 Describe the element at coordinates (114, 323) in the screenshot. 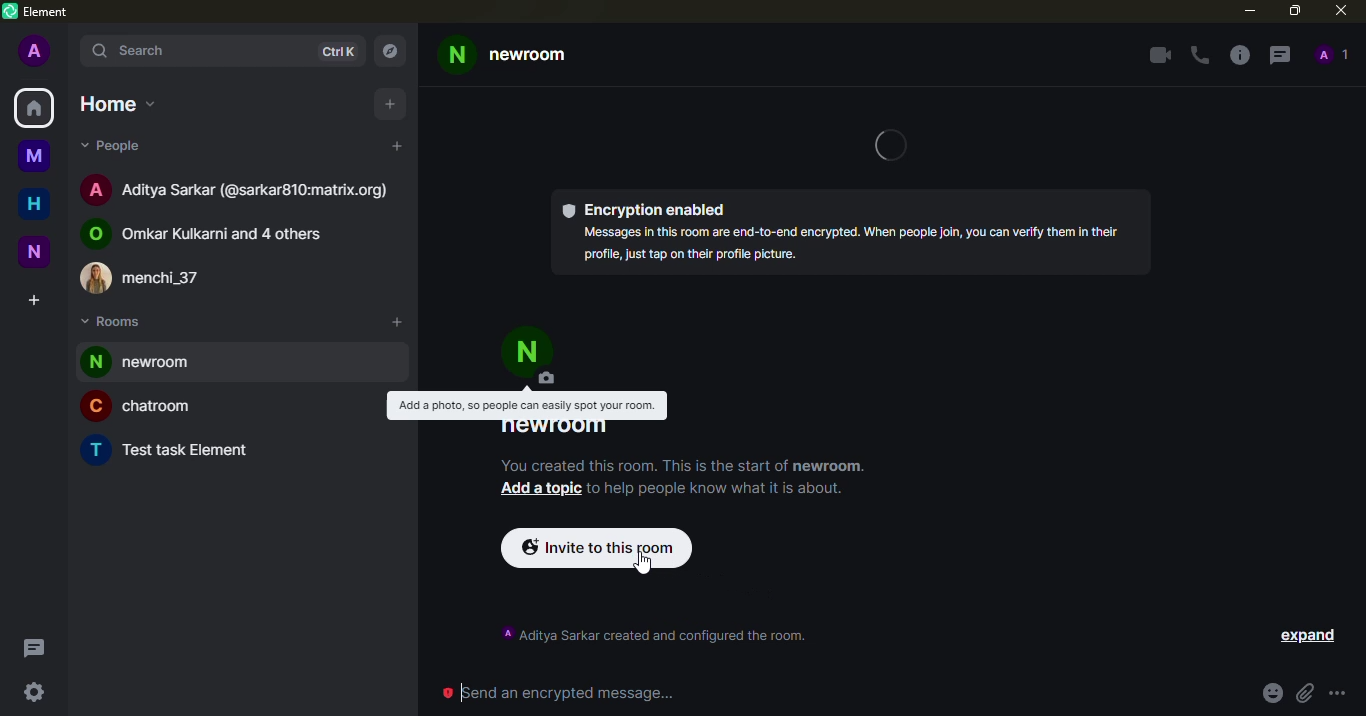

I see `rooms` at that location.